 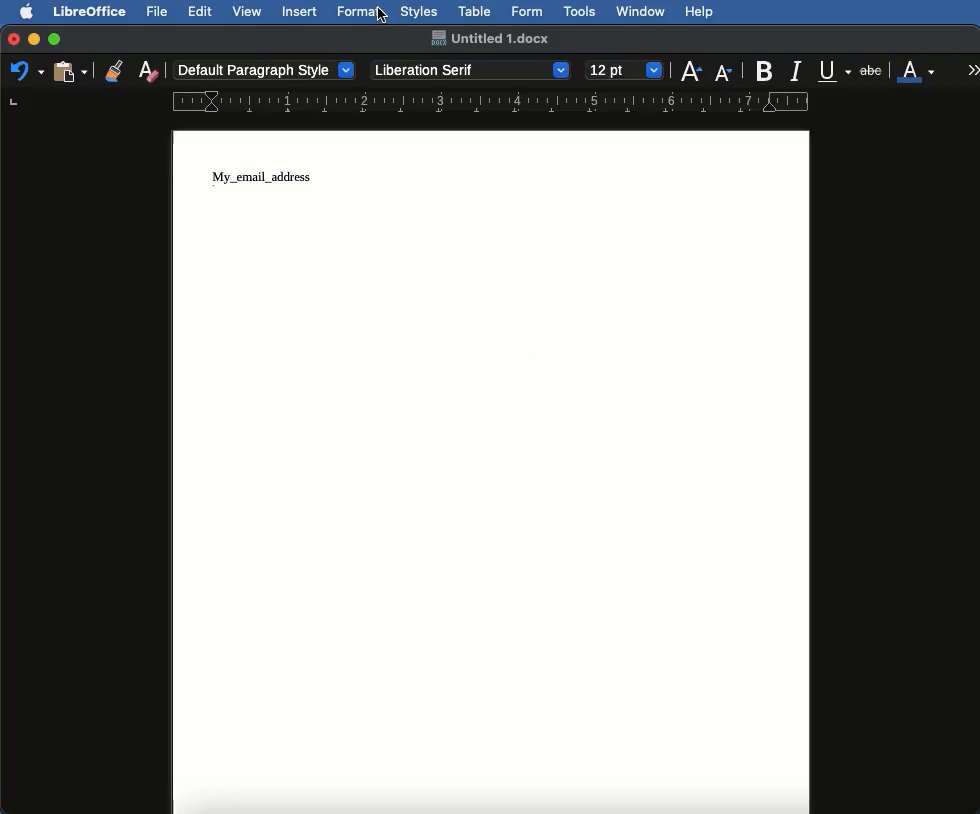 What do you see at coordinates (89, 11) in the screenshot?
I see `LibreOffice` at bounding box center [89, 11].